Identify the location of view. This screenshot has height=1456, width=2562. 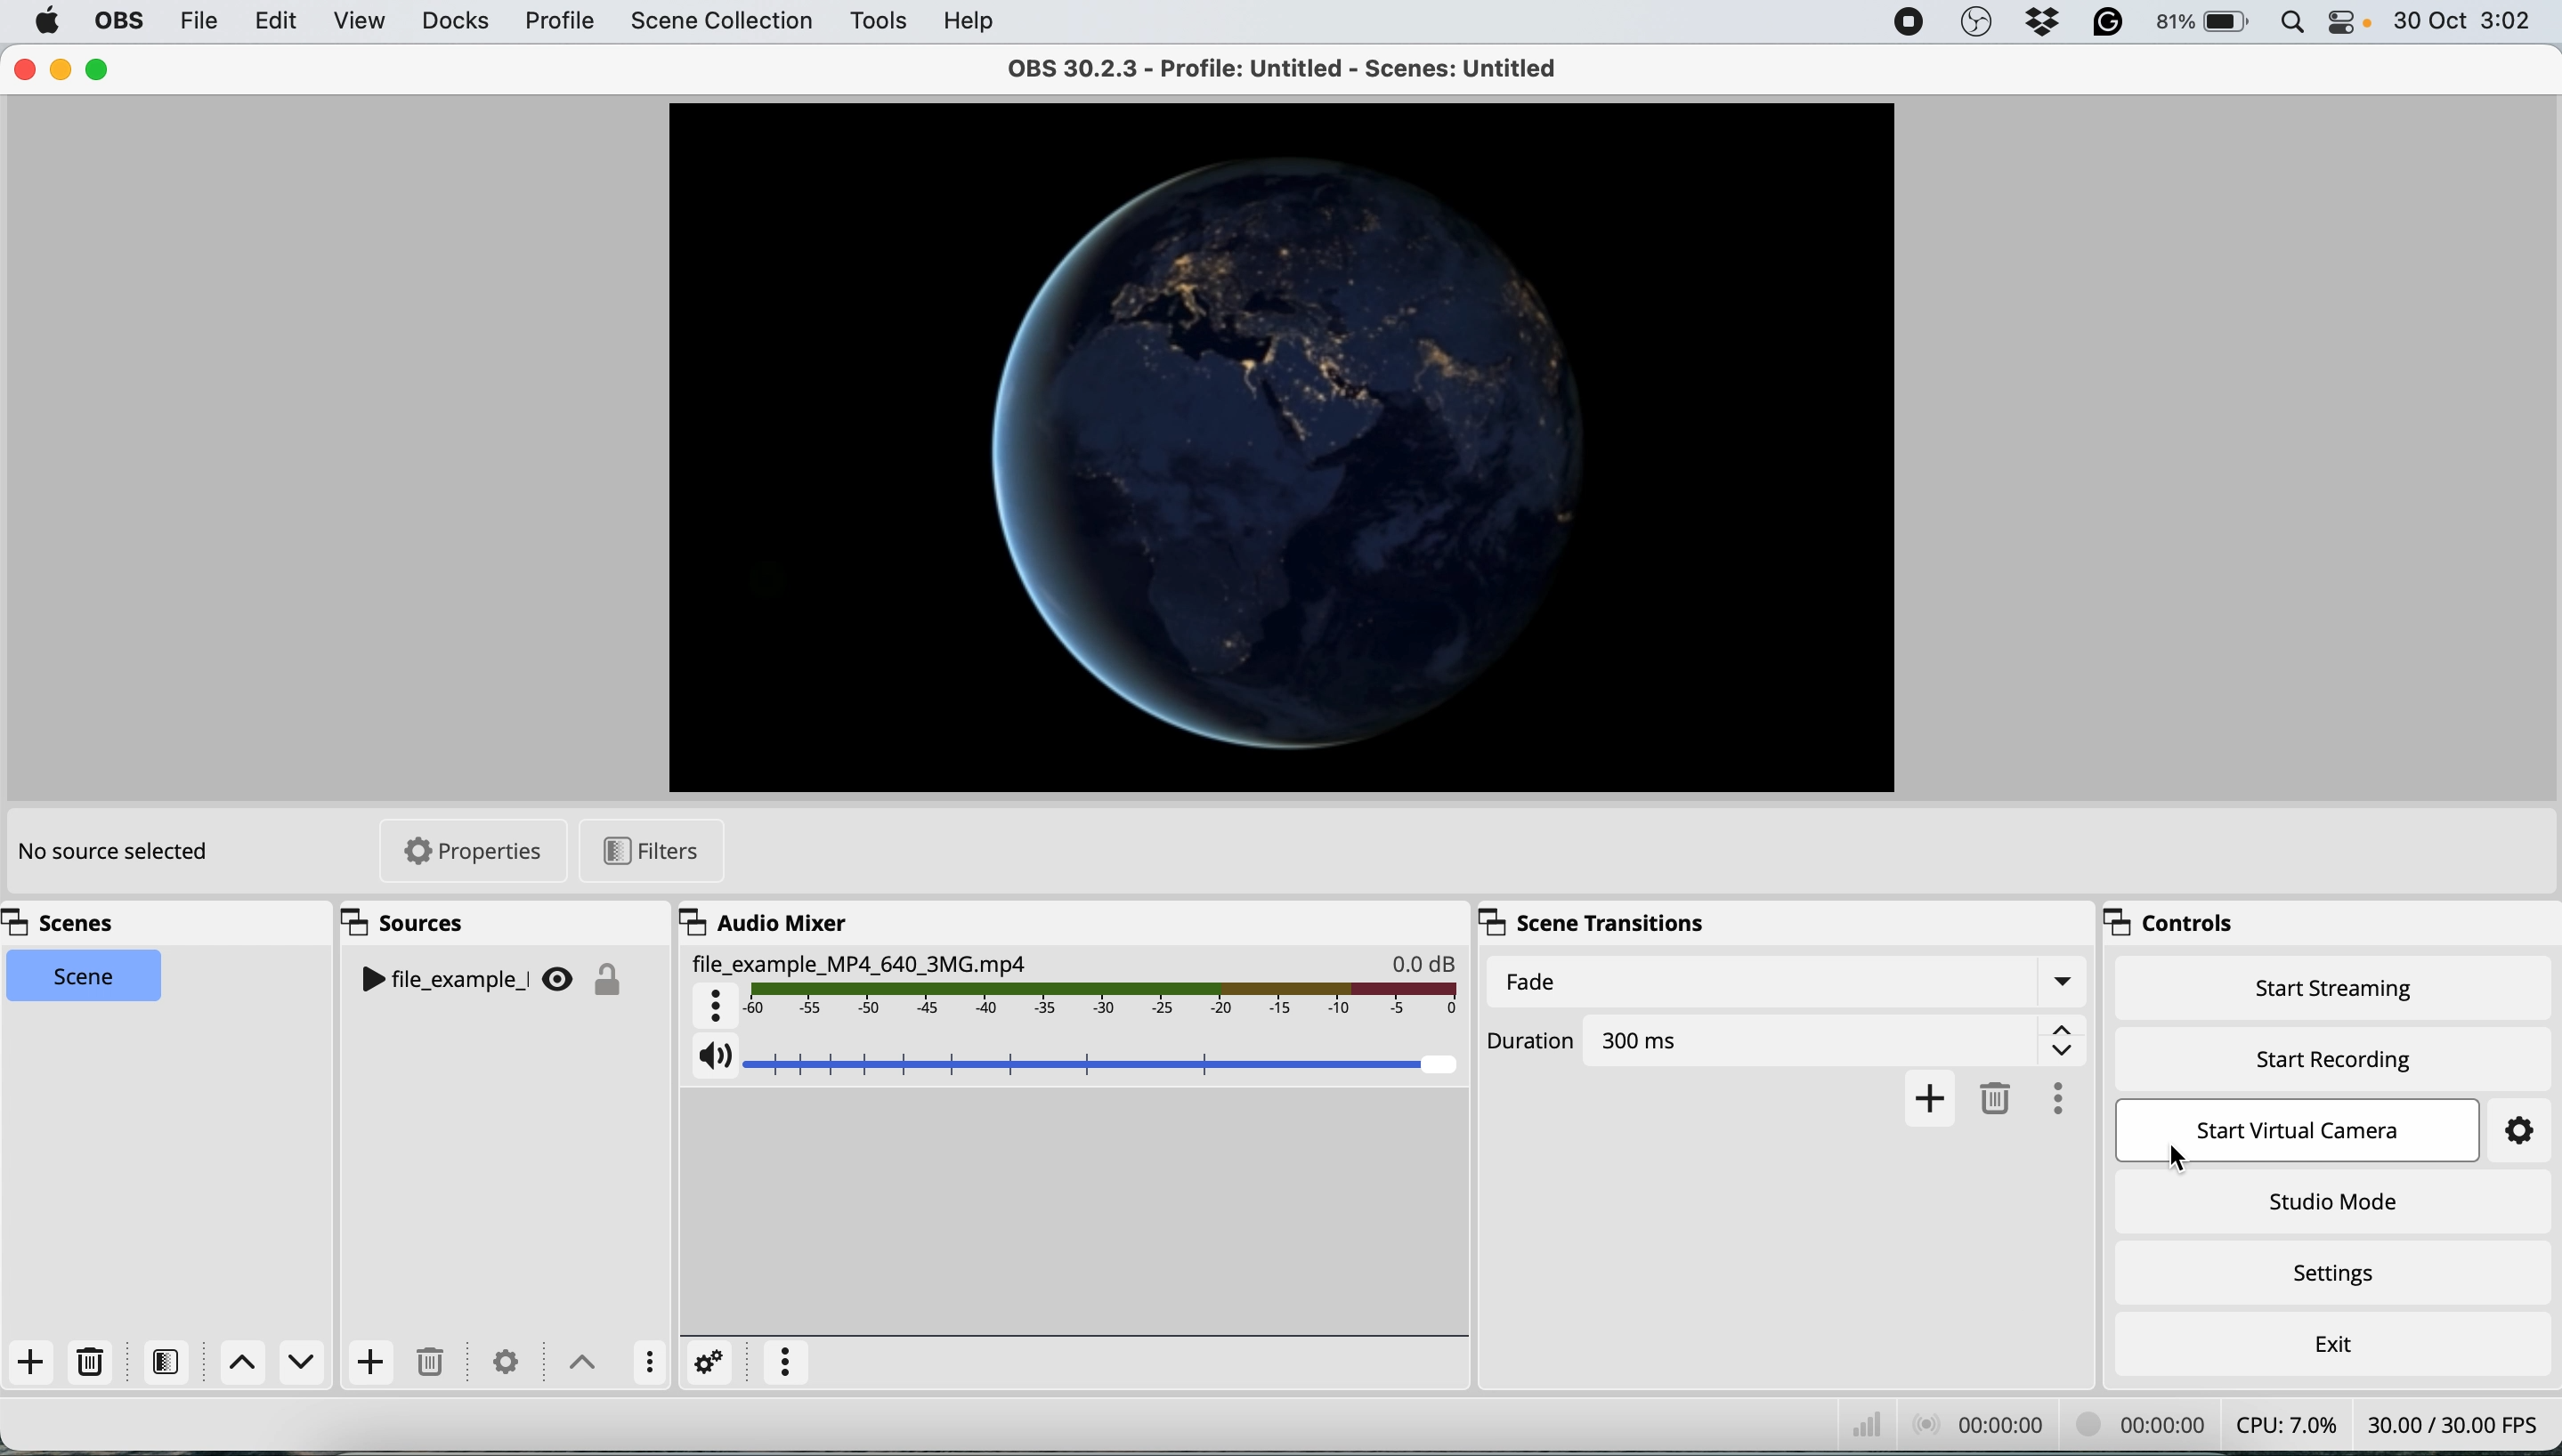
(359, 22).